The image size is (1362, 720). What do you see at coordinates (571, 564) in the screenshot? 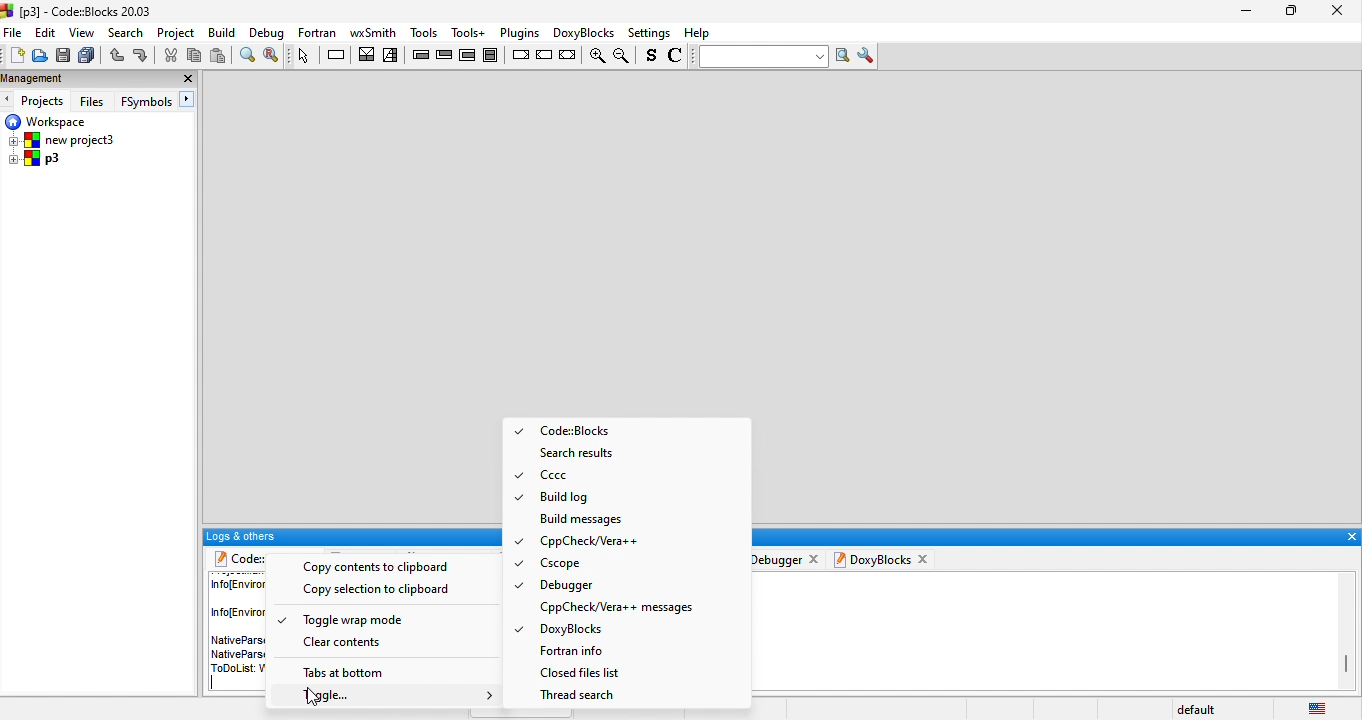
I see `Cscope` at bounding box center [571, 564].